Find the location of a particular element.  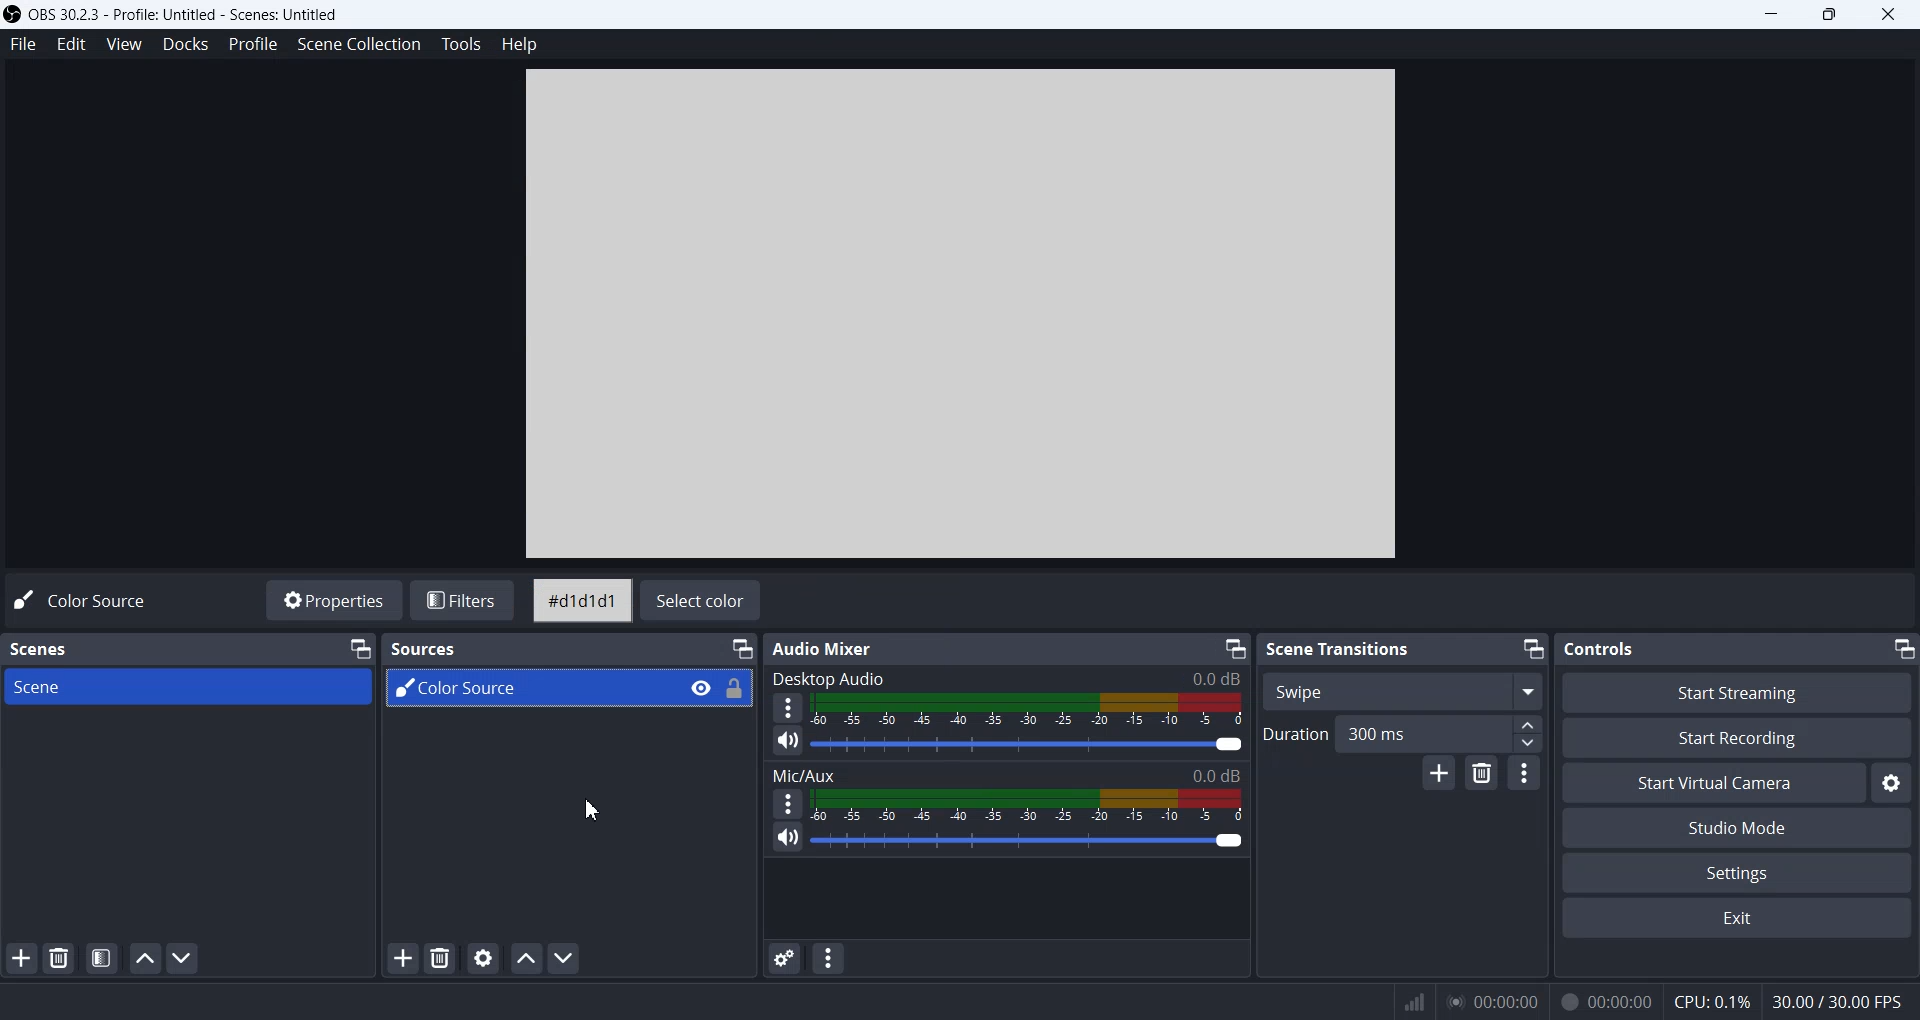

Open Source Properties is located at coordinates (483, 958).